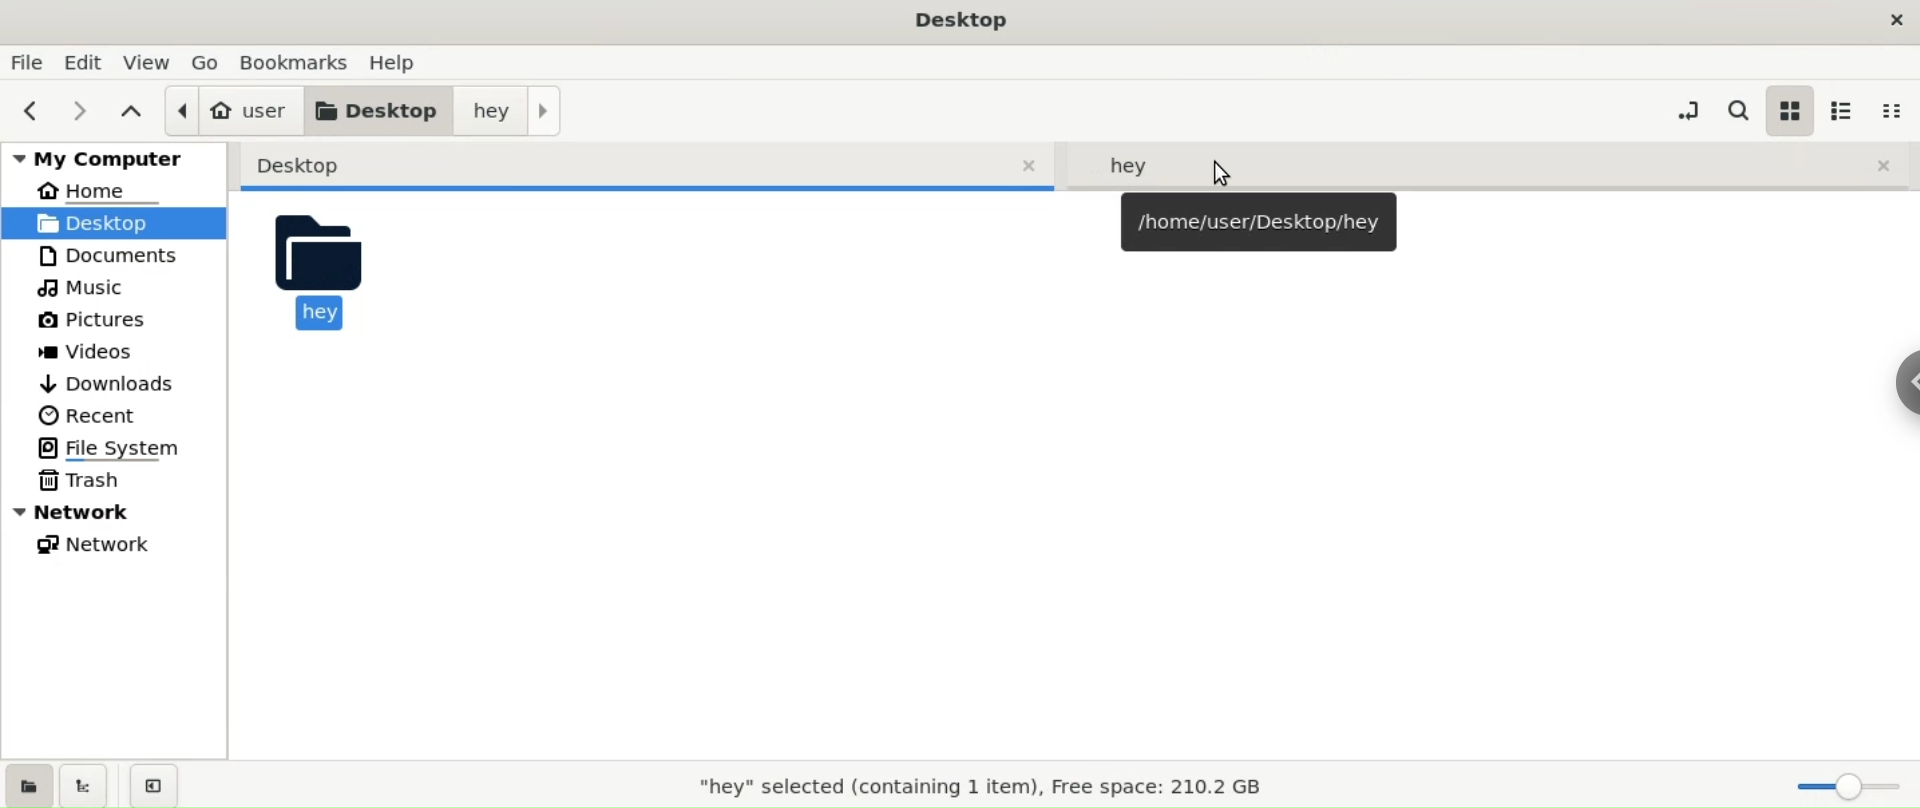  What do you see at coordinates (81, 63) in the screenshot?
I see `edit` at bounding box center [81, 63].